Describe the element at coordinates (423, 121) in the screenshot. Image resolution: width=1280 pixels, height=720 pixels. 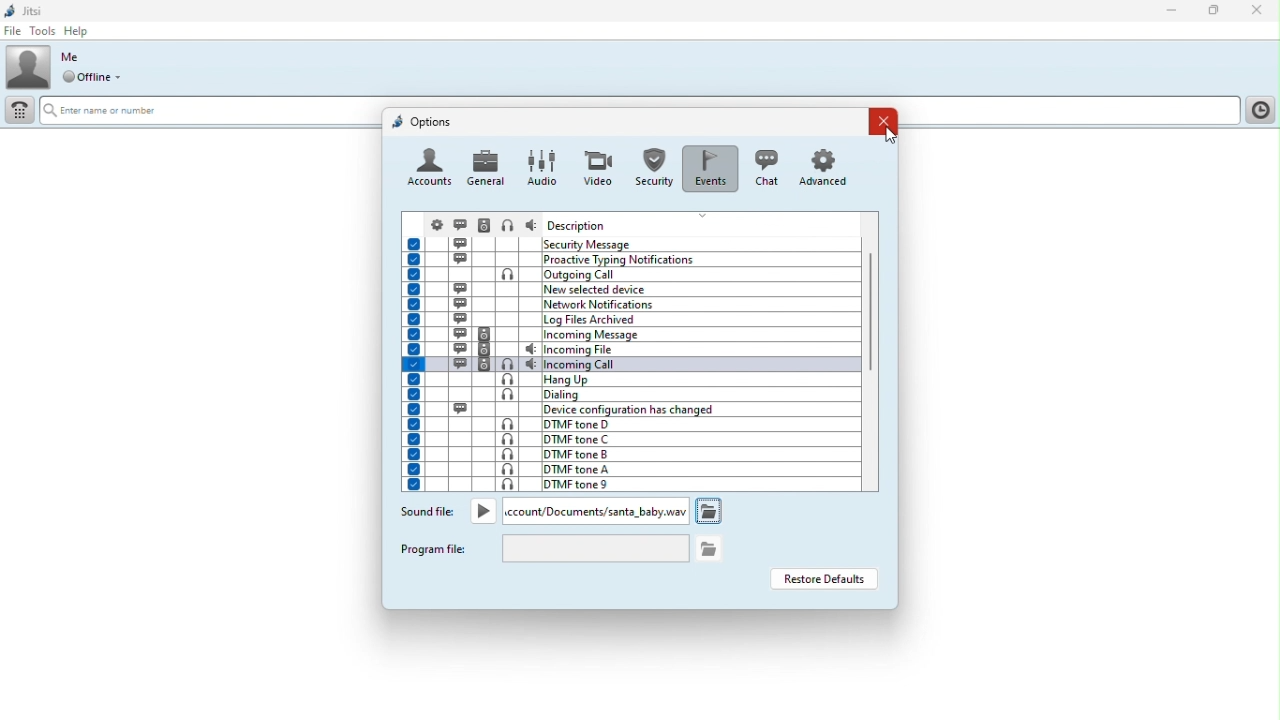
I see `options` at that location.